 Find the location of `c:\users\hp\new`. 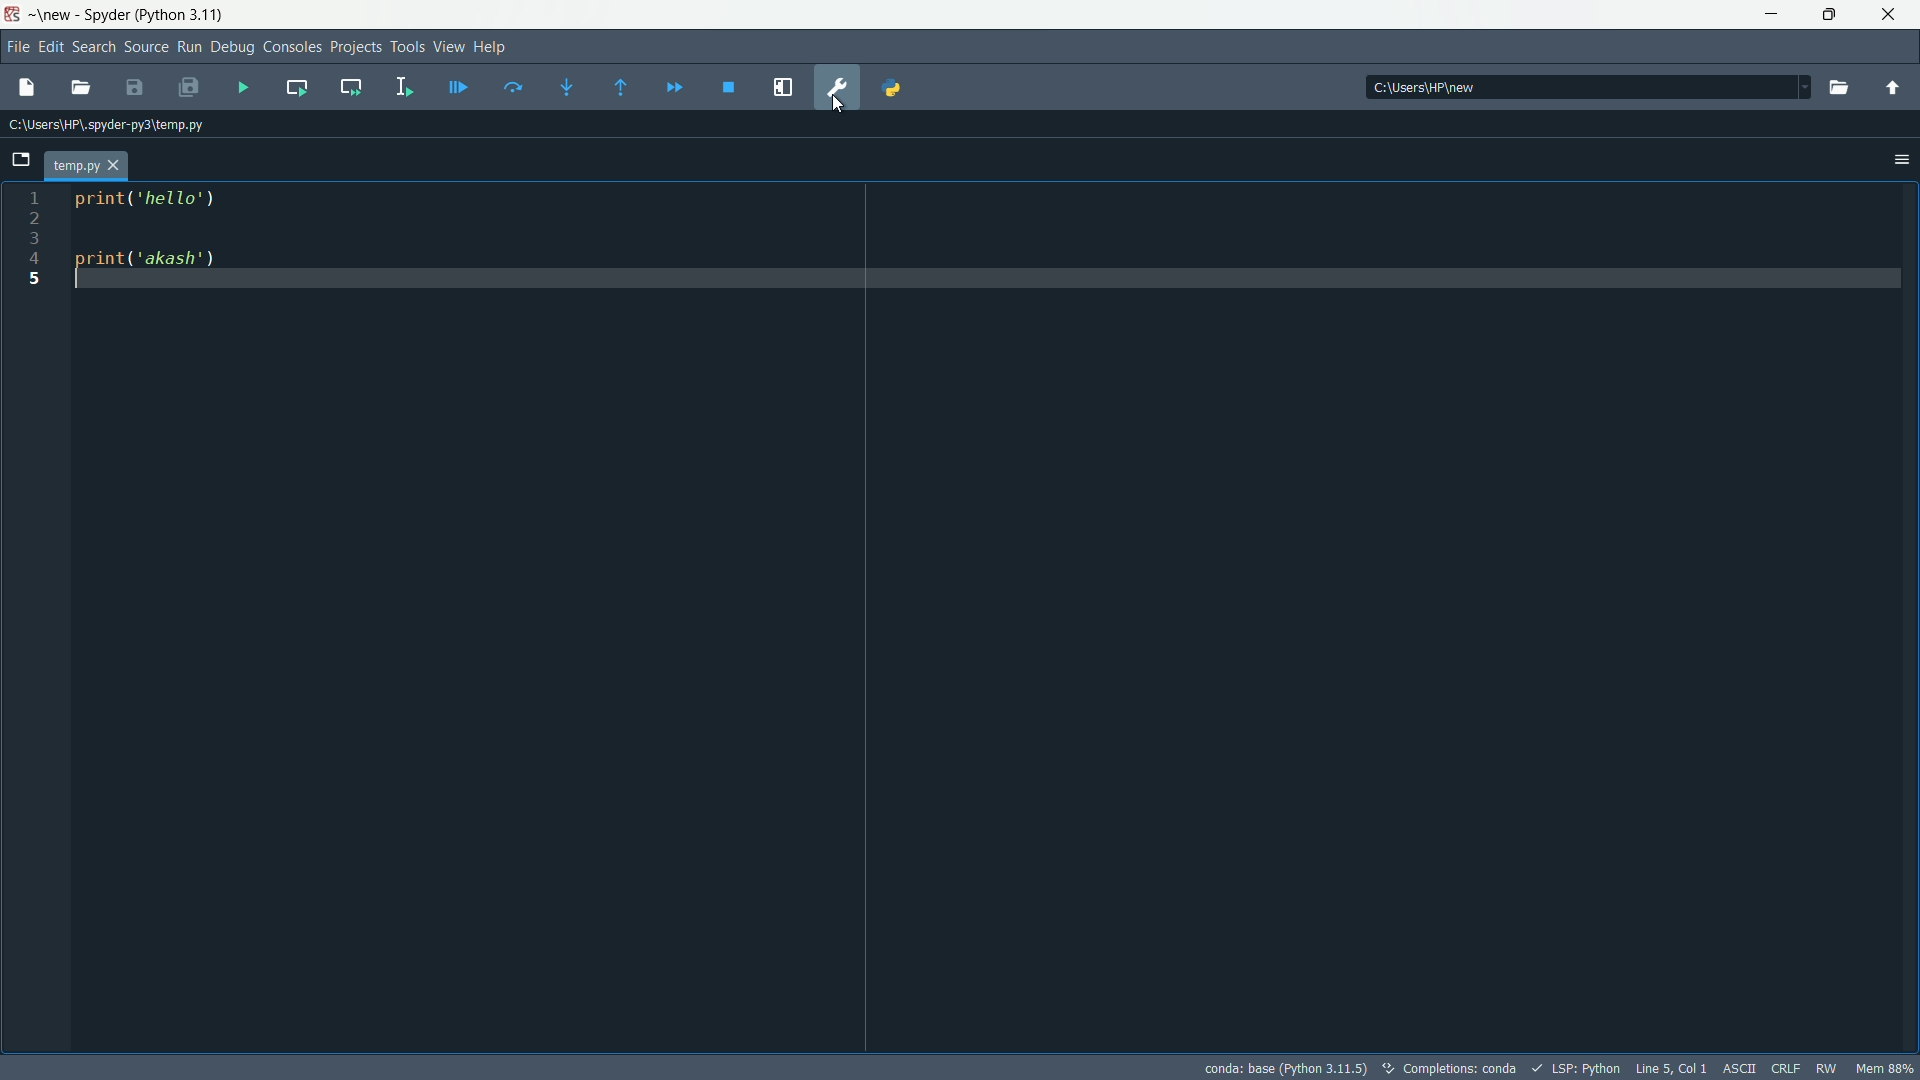

c:\users\hp\new is located at coordinates (1586, 87).